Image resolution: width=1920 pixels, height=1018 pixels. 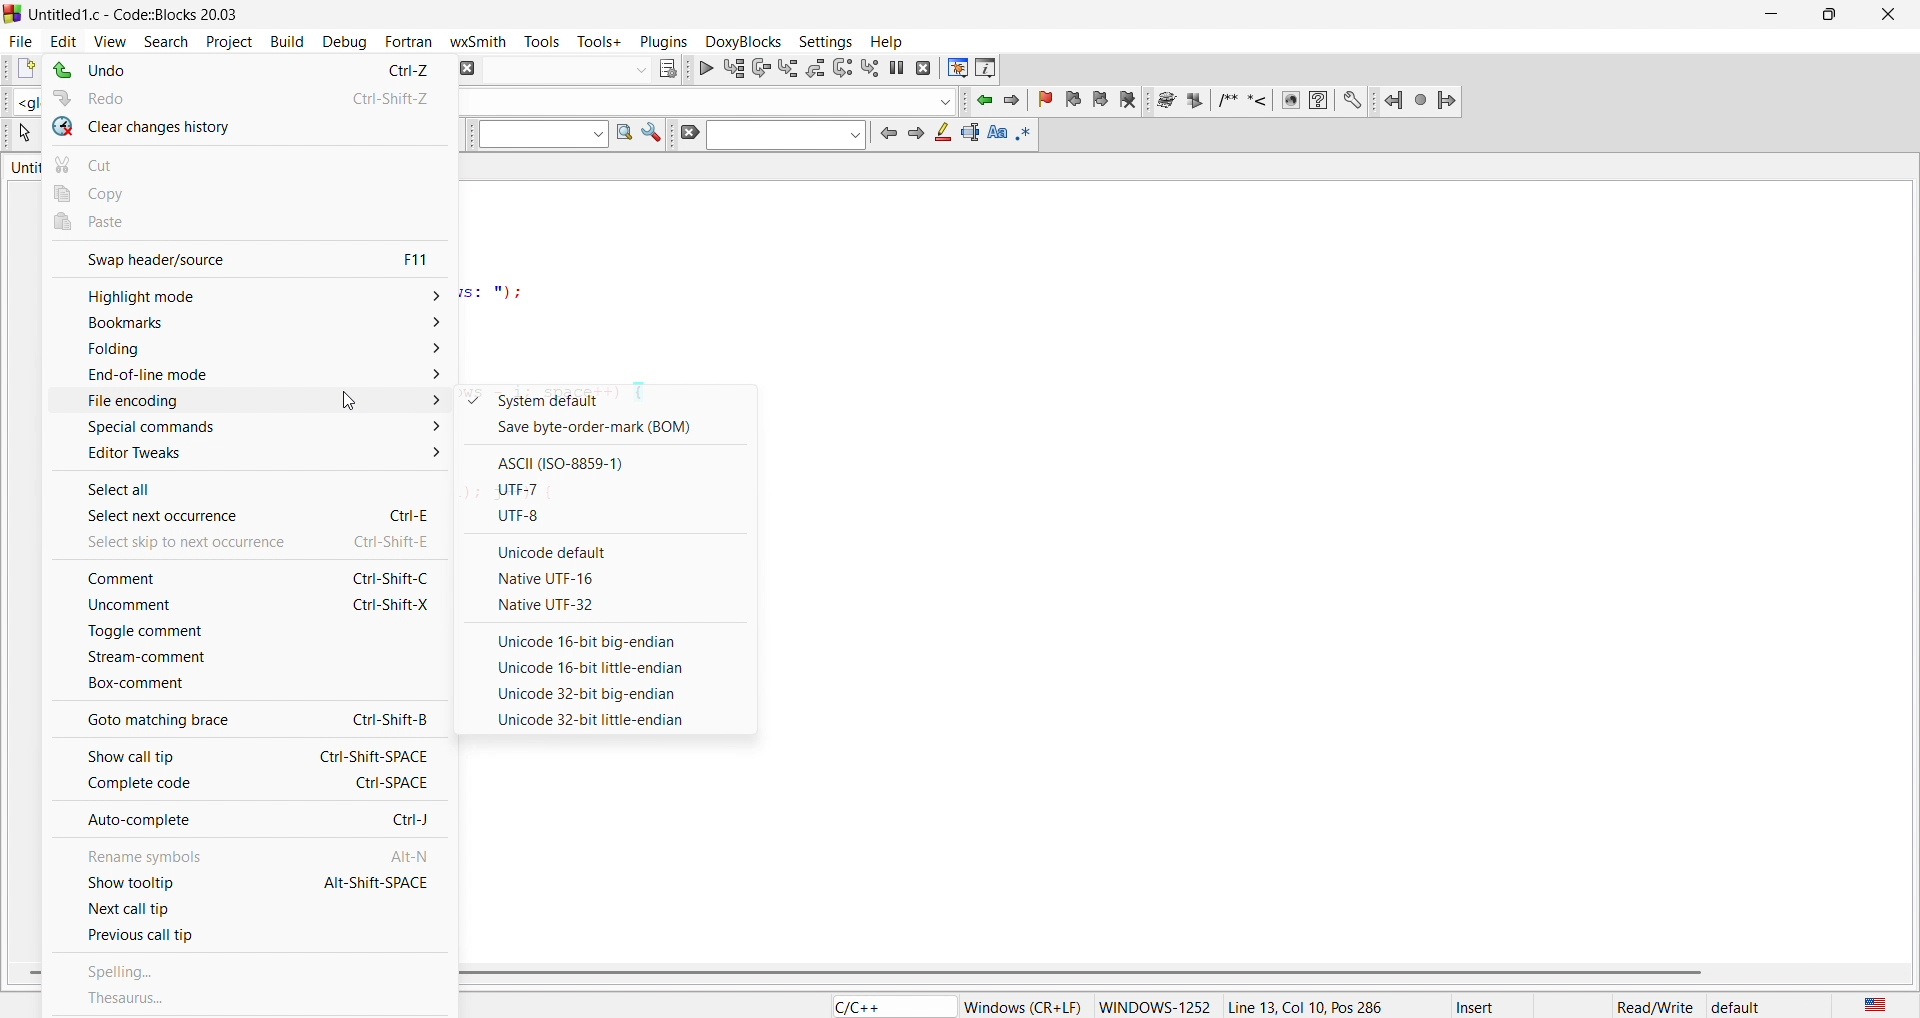 What do you see at coordinates (252, 972) in the screenshot?
I see `spelling ` at bounding box center [252, 972].